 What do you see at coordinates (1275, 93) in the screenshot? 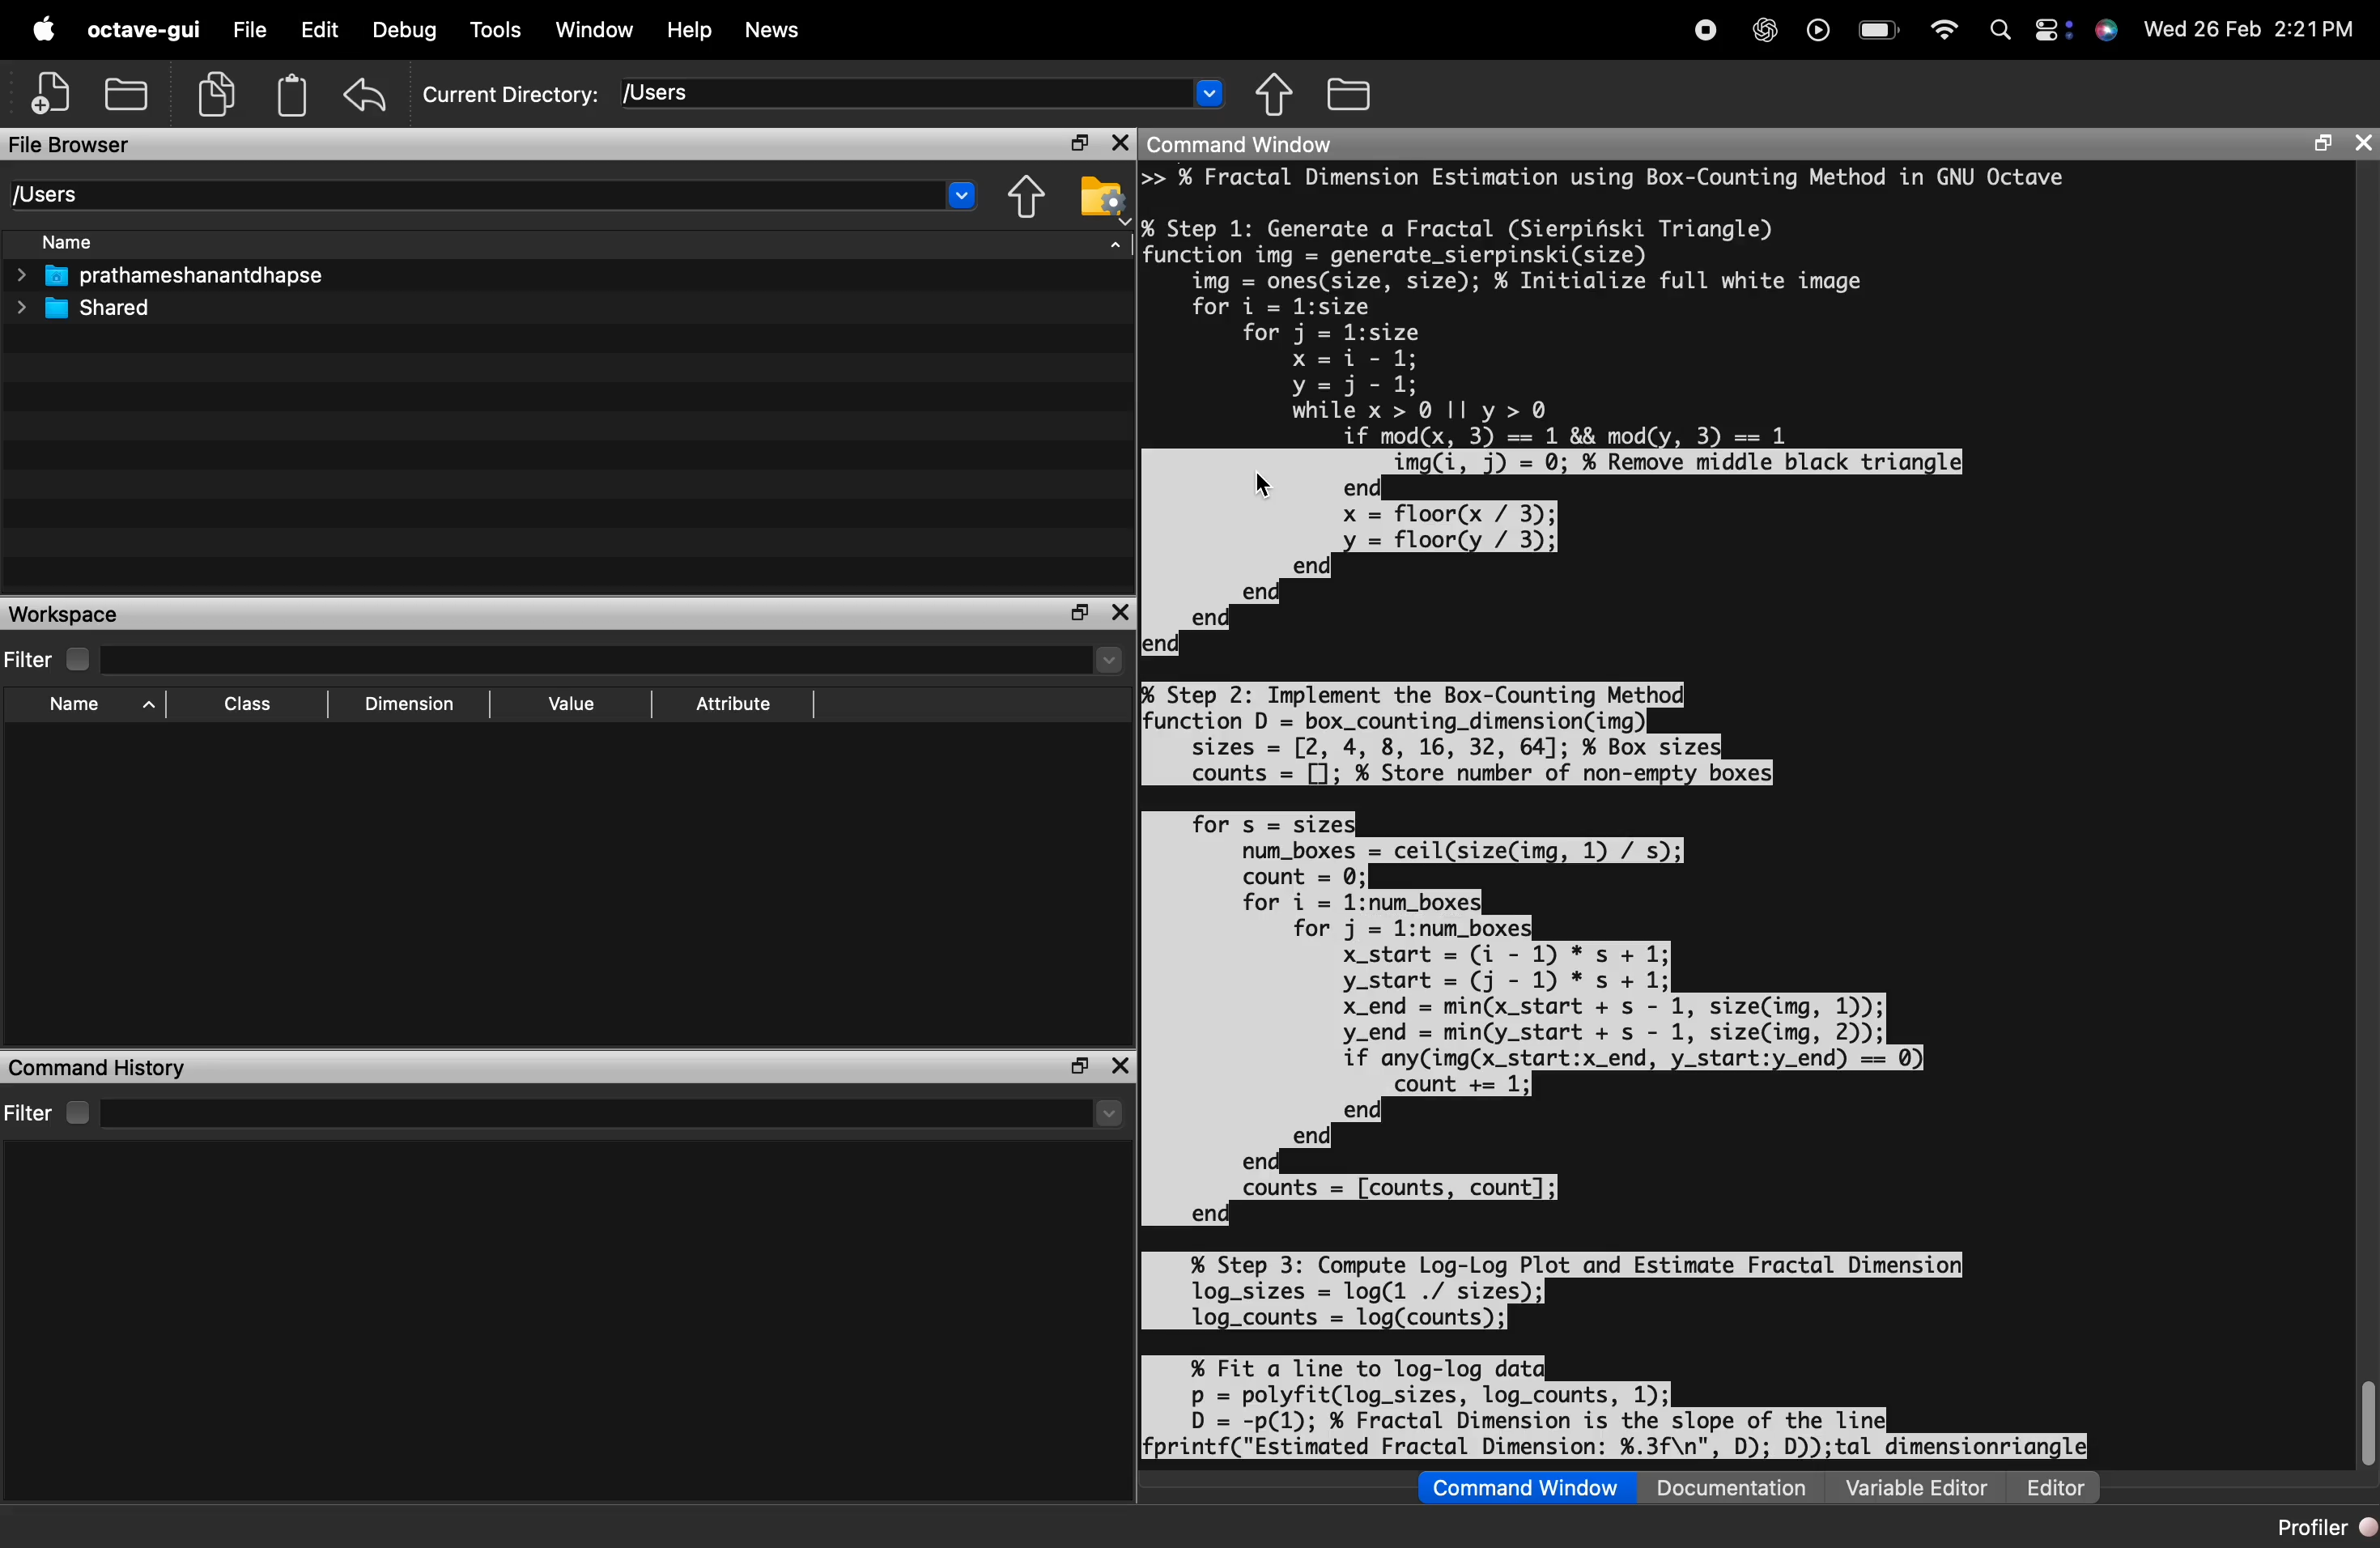
I see `one directory up` at bounding box center [1275, 93].